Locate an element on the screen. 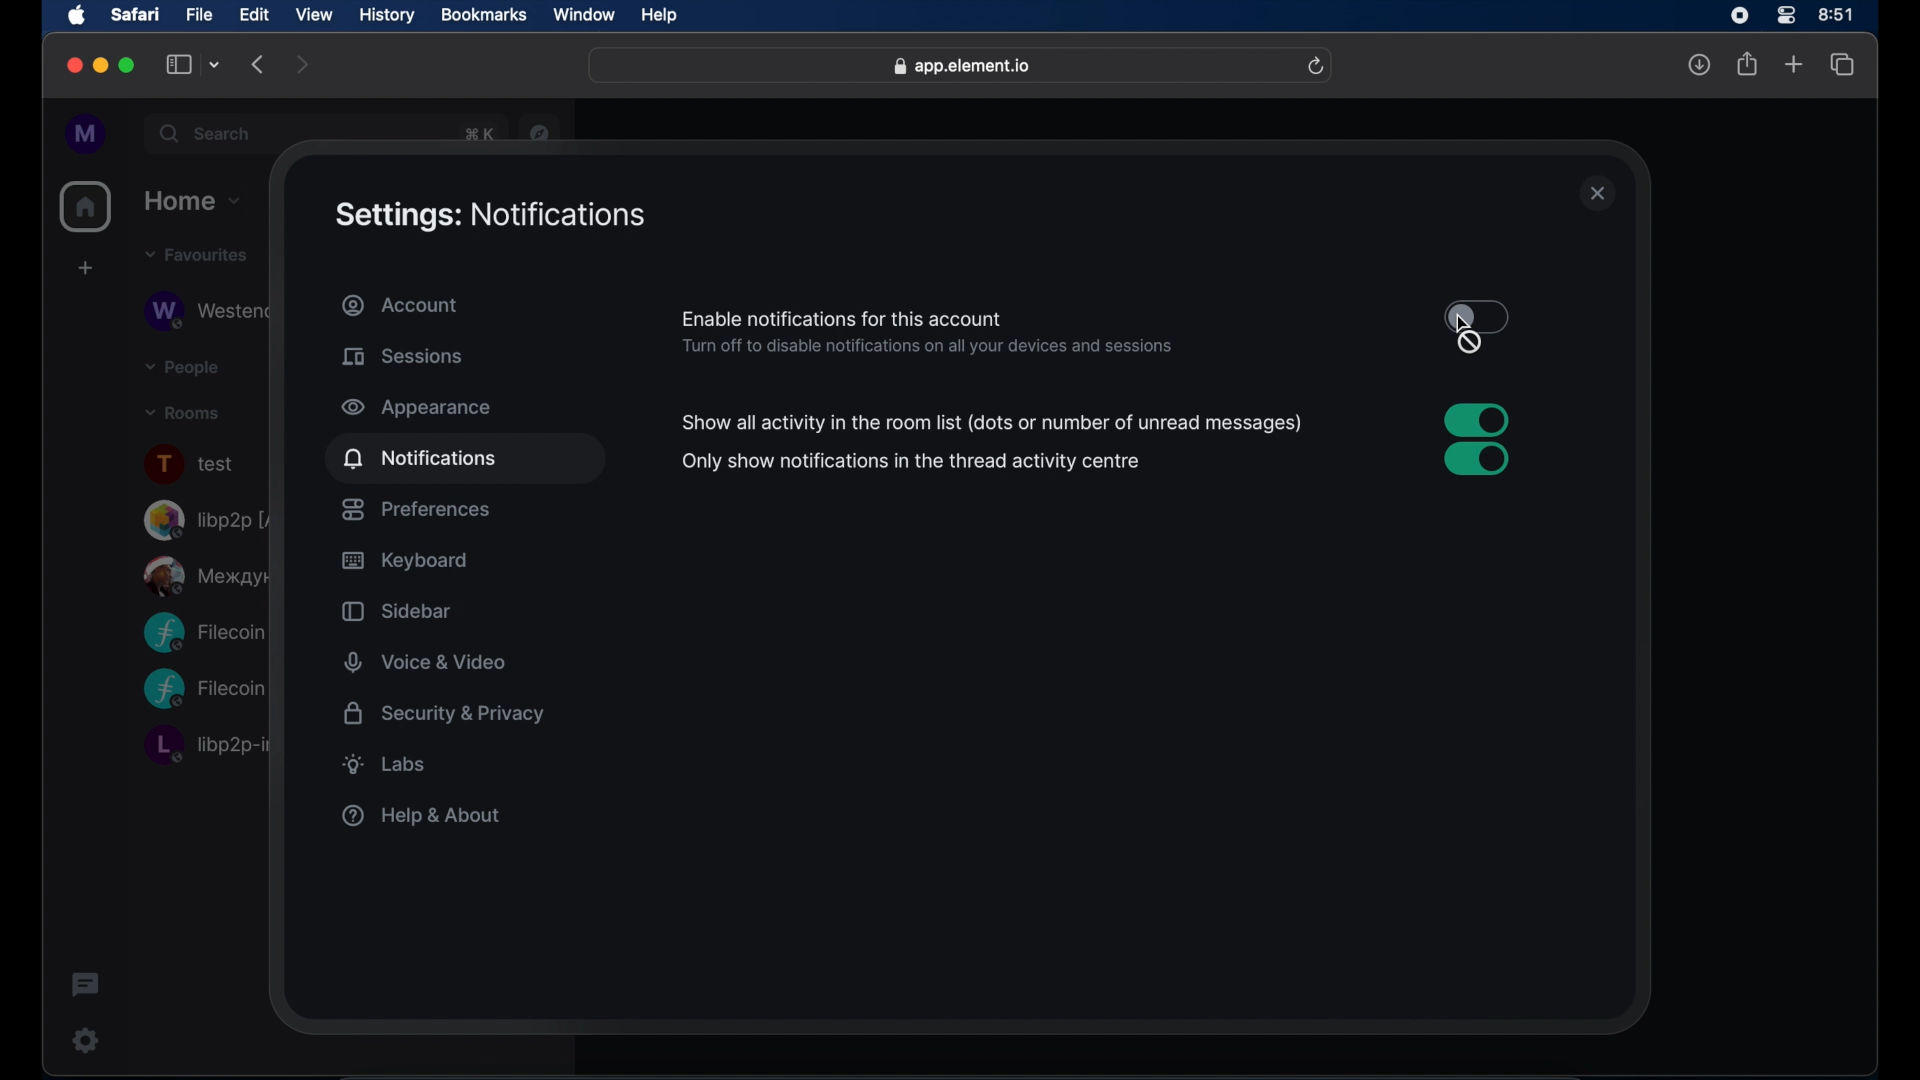 This screenshot has height=1080, width=1920. Filecoin is located at coordinates (204, 633).